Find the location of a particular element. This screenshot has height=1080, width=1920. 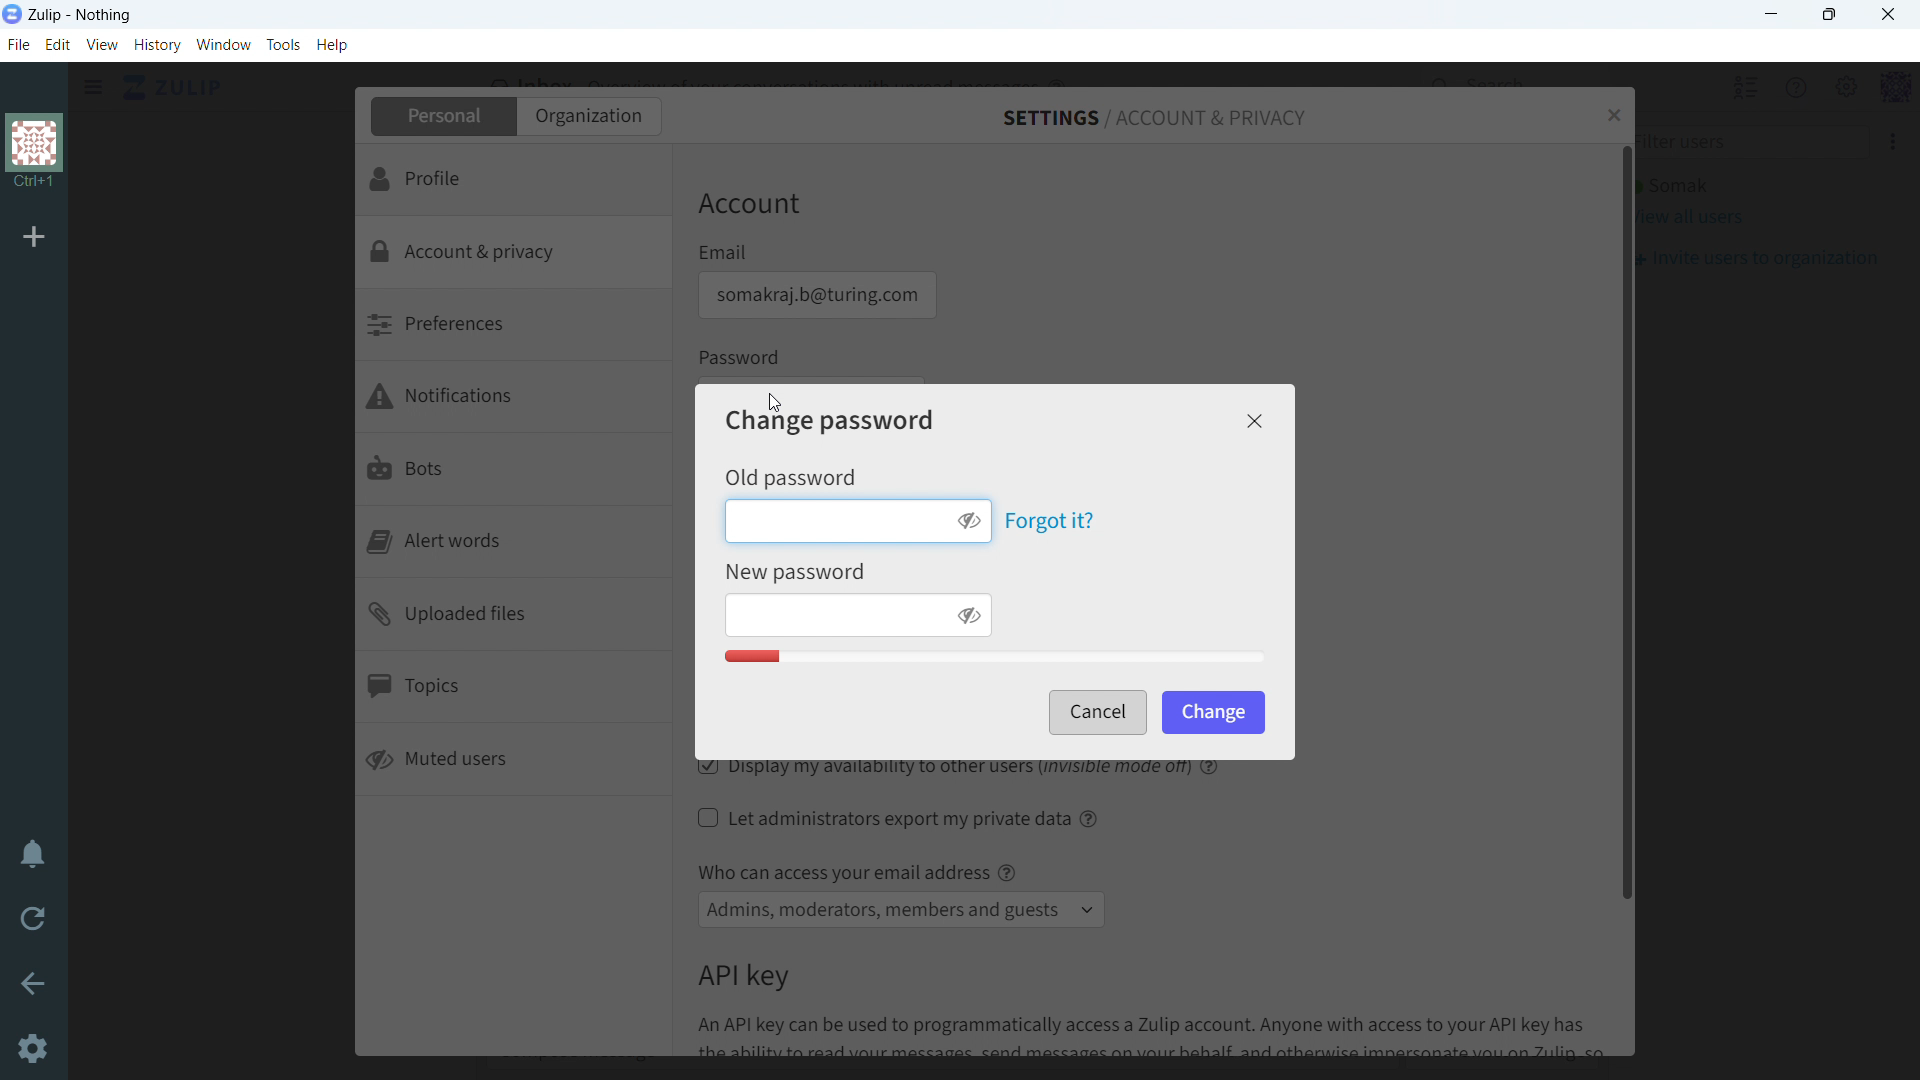

help is located at coordinates (332, 44).